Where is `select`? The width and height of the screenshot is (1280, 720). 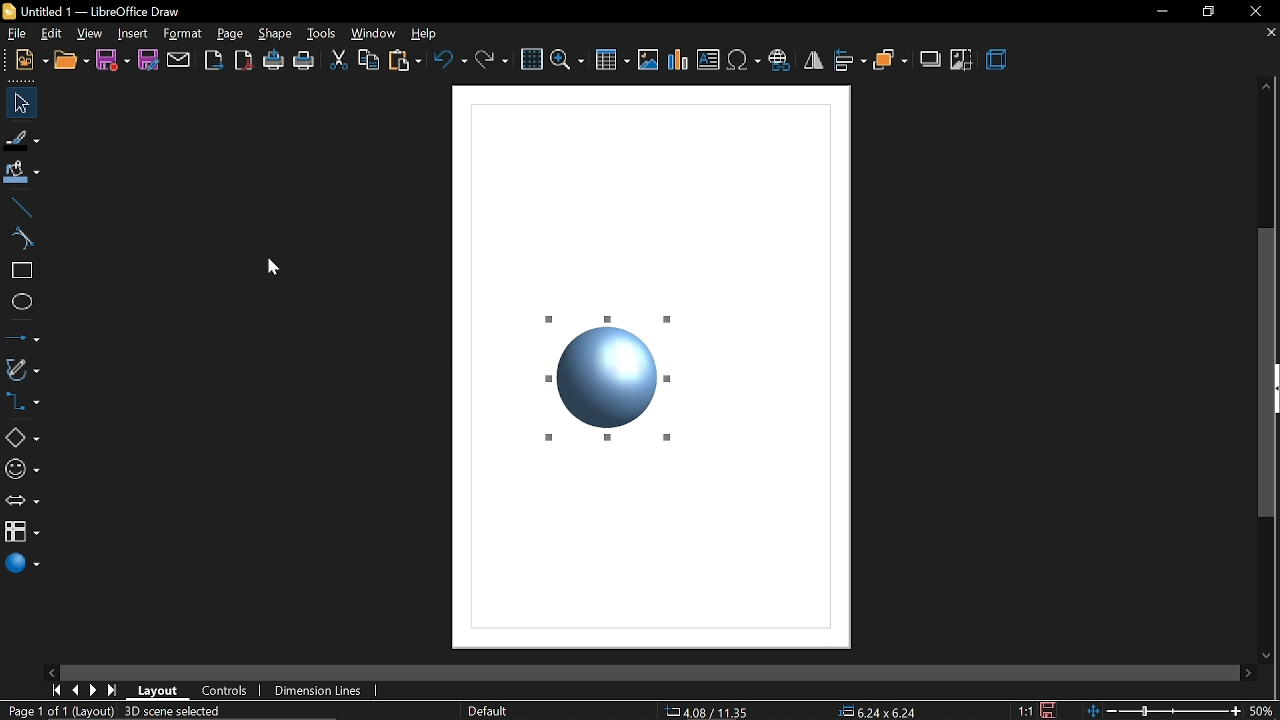 select is located at coordinates (18, 102).